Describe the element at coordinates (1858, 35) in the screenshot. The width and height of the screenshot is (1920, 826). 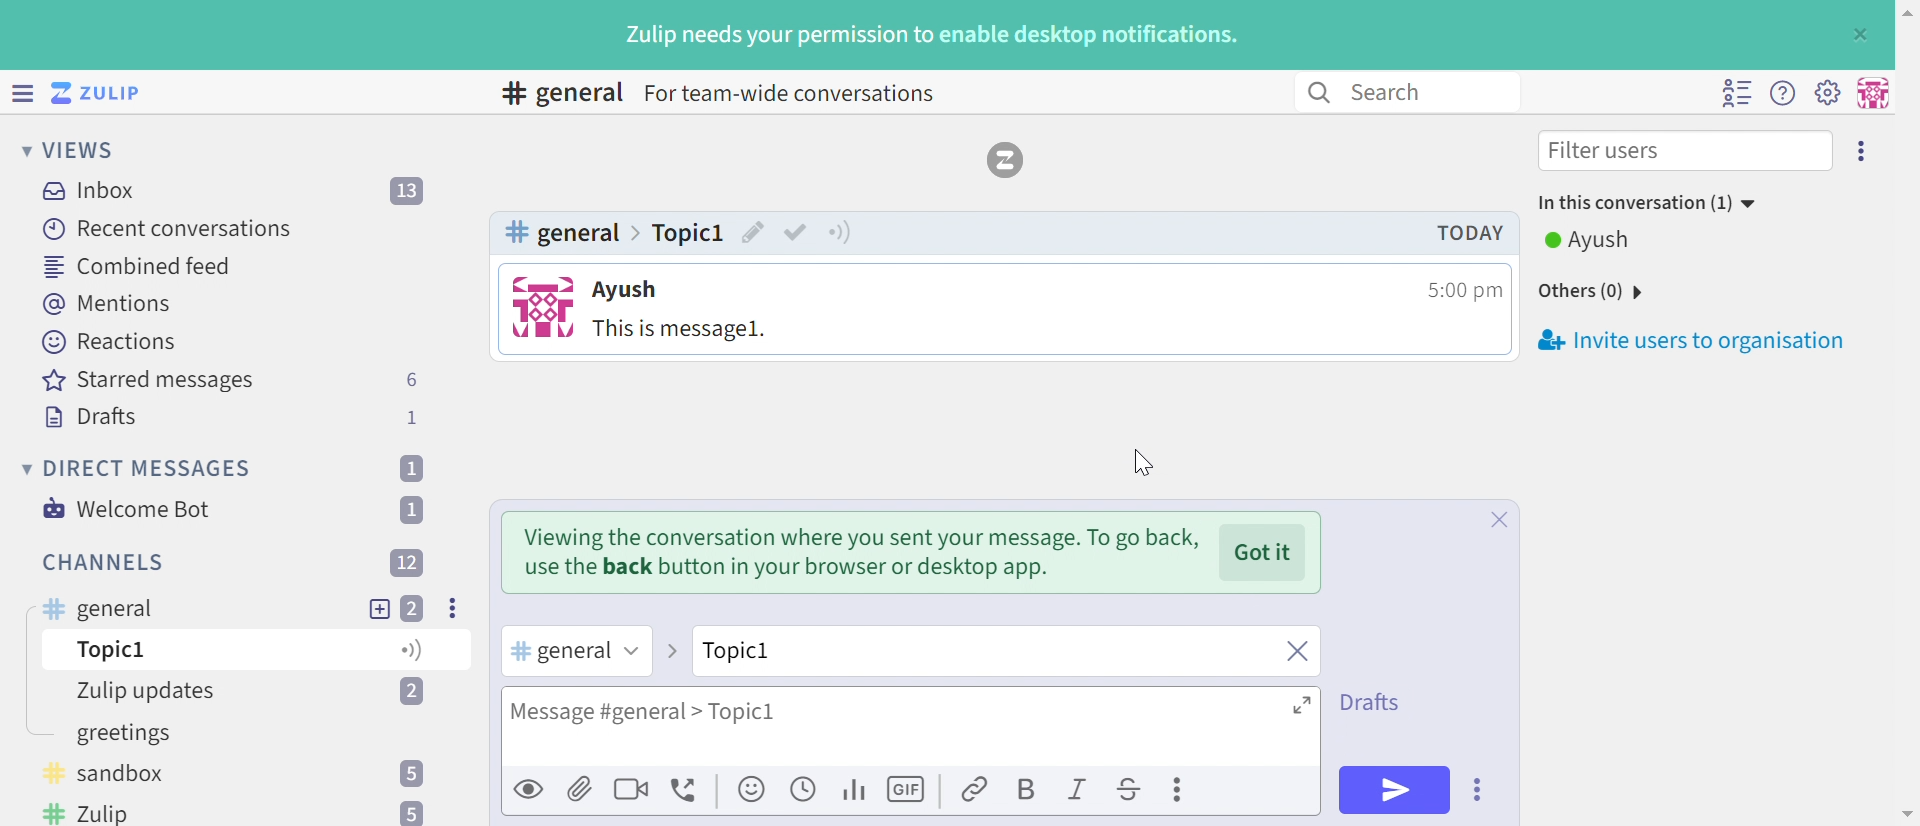
I see `Close` at that location.